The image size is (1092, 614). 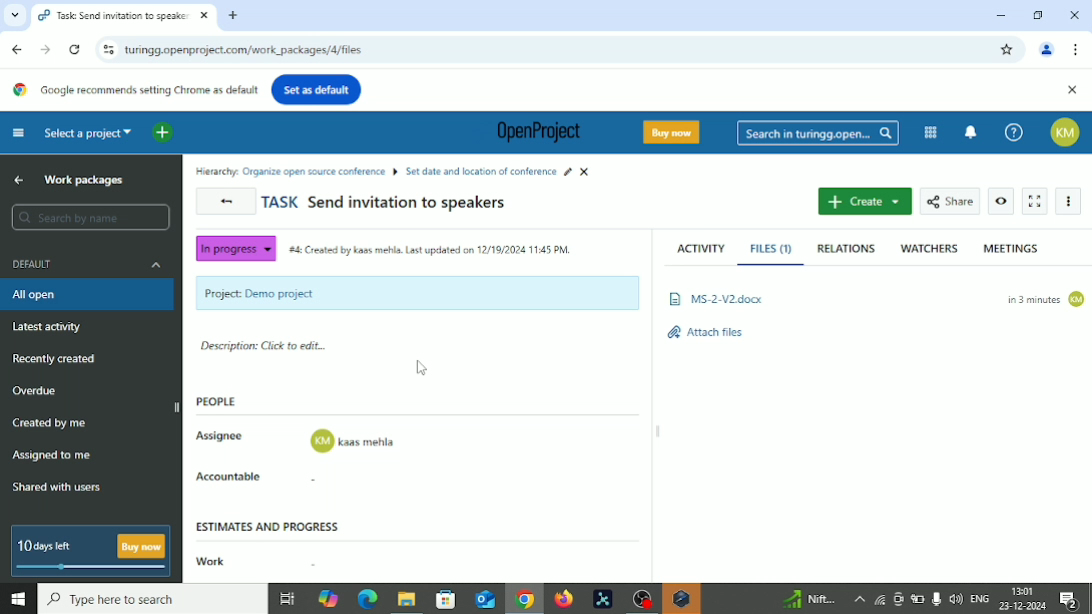 I want to click on speaker, so click(x=956, y=598).